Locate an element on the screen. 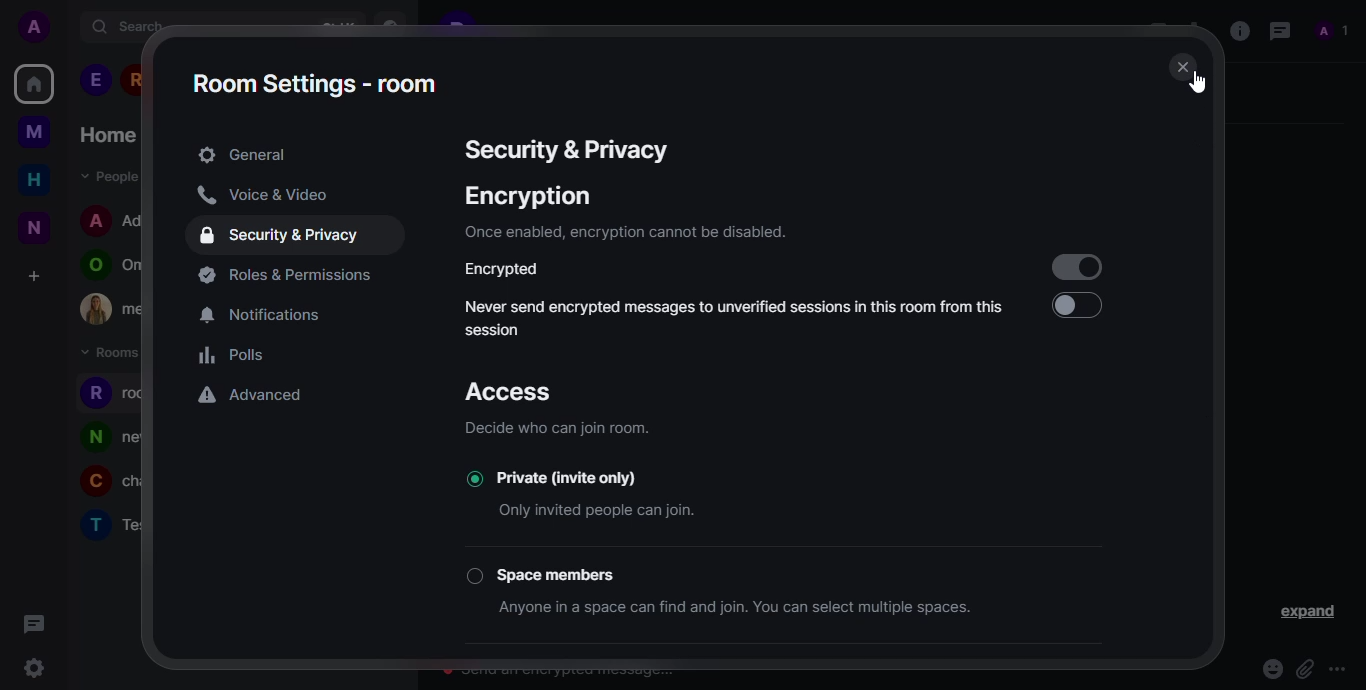 Image resolution: width=1366 pixels, height=690 pixels. info is located at coordinates (562, 427).